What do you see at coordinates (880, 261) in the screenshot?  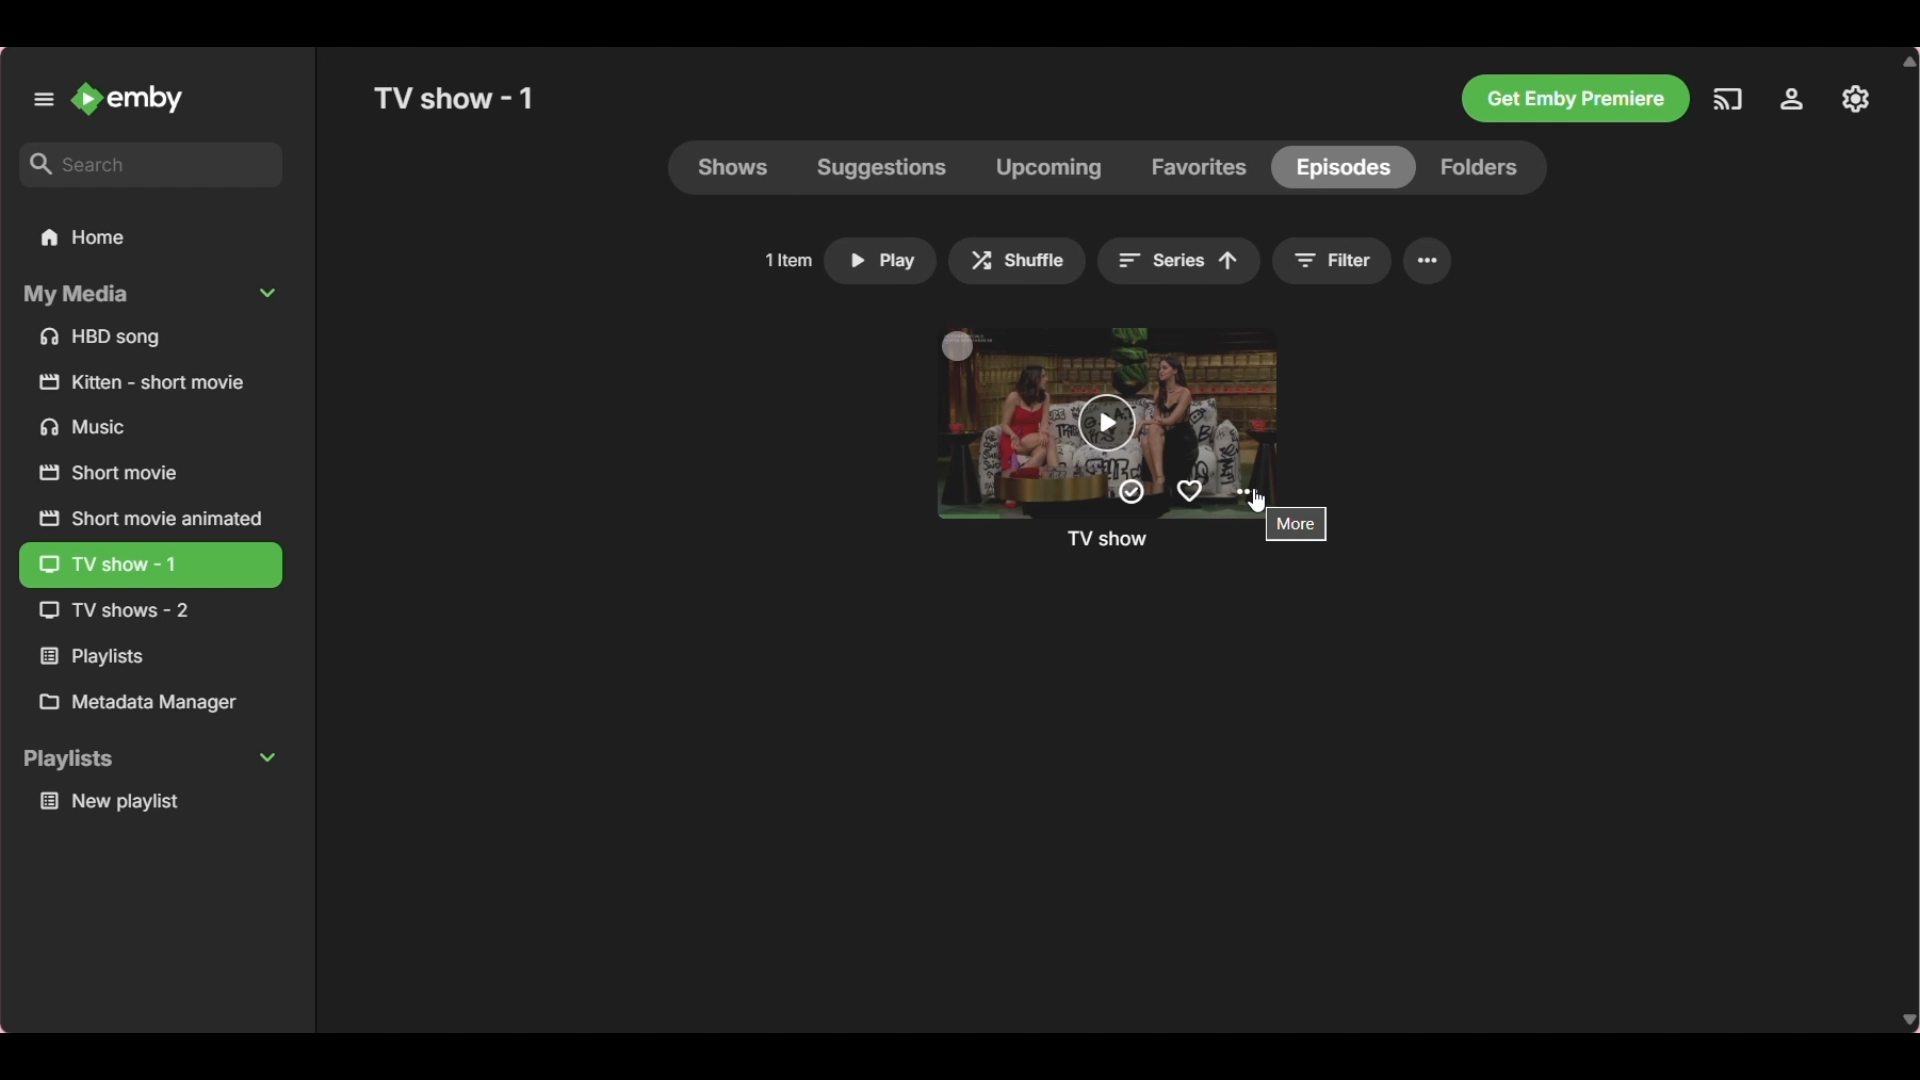 I see `Click to play selected episode` at bounding box center [880, 261].